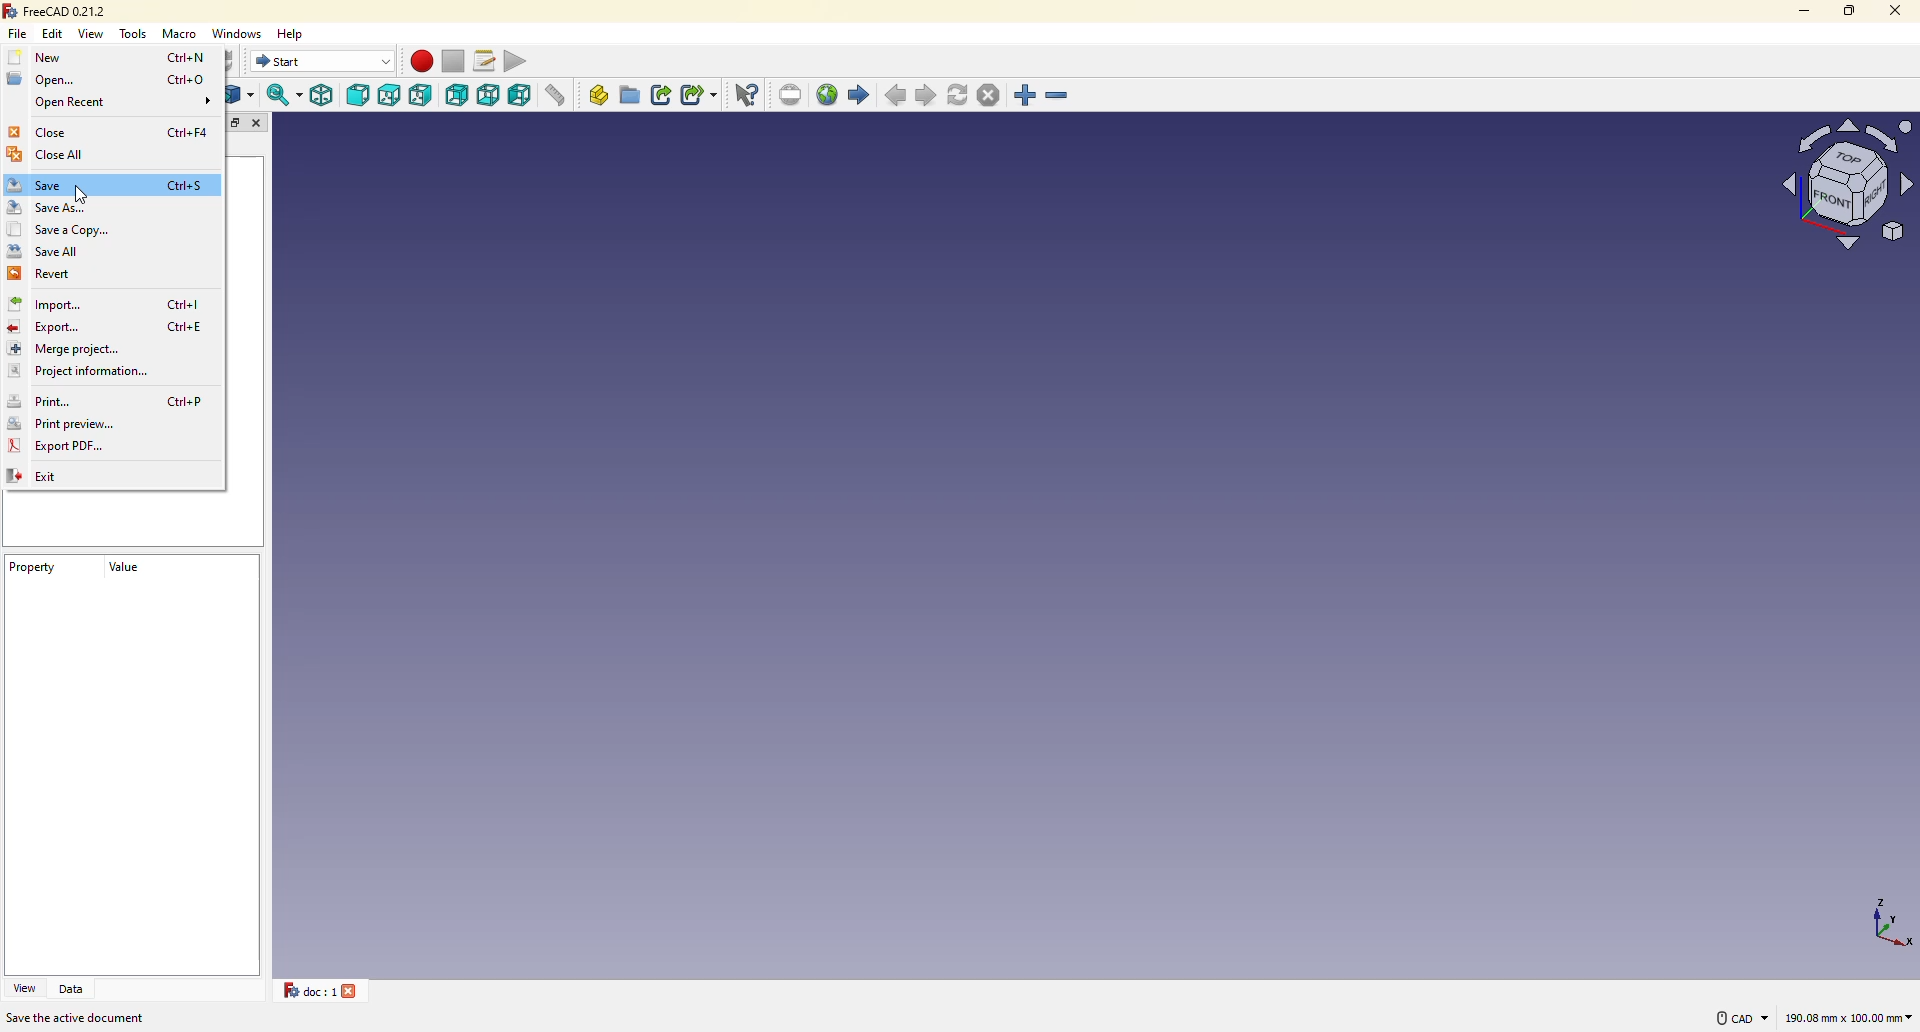 The image size is (1920, 1032). I want to click on new, so click(42, 57).